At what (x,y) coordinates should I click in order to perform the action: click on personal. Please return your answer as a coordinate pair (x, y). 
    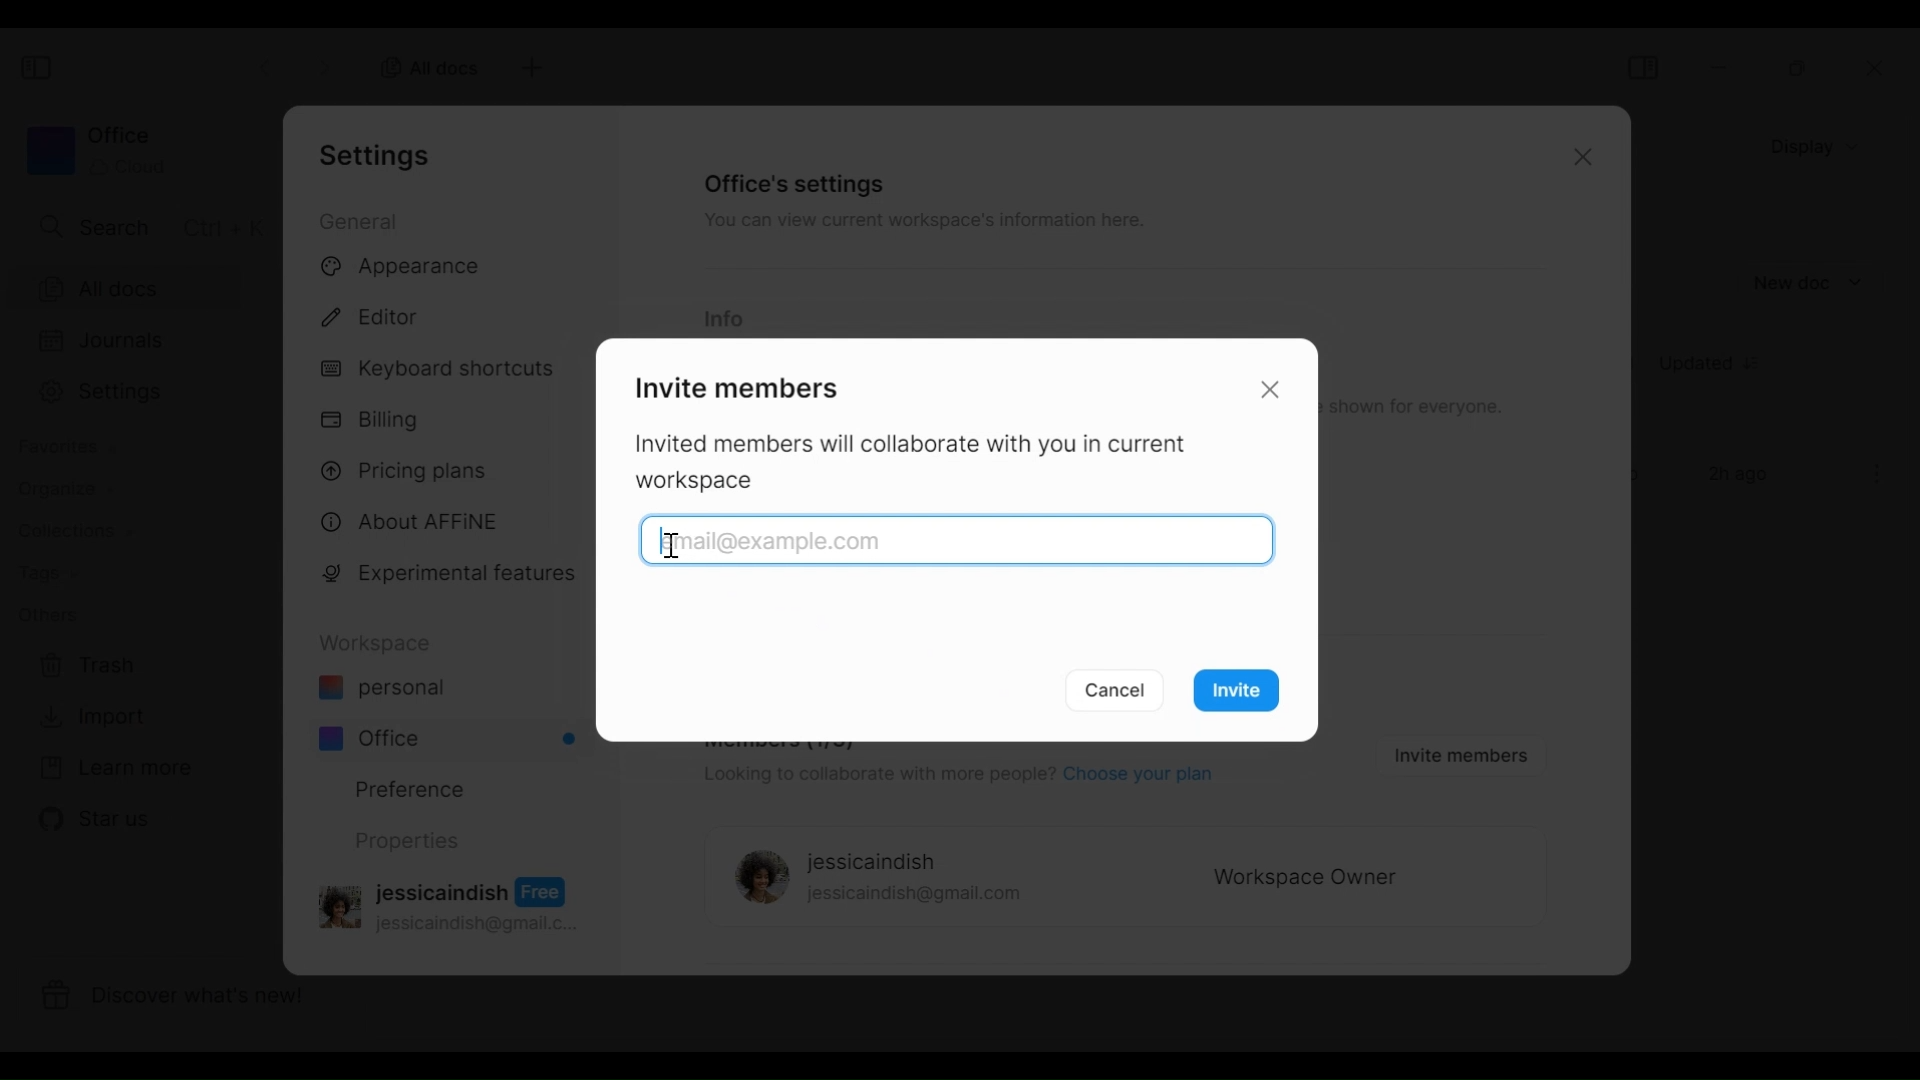
    Looking at the image, I should click on (381, 690).